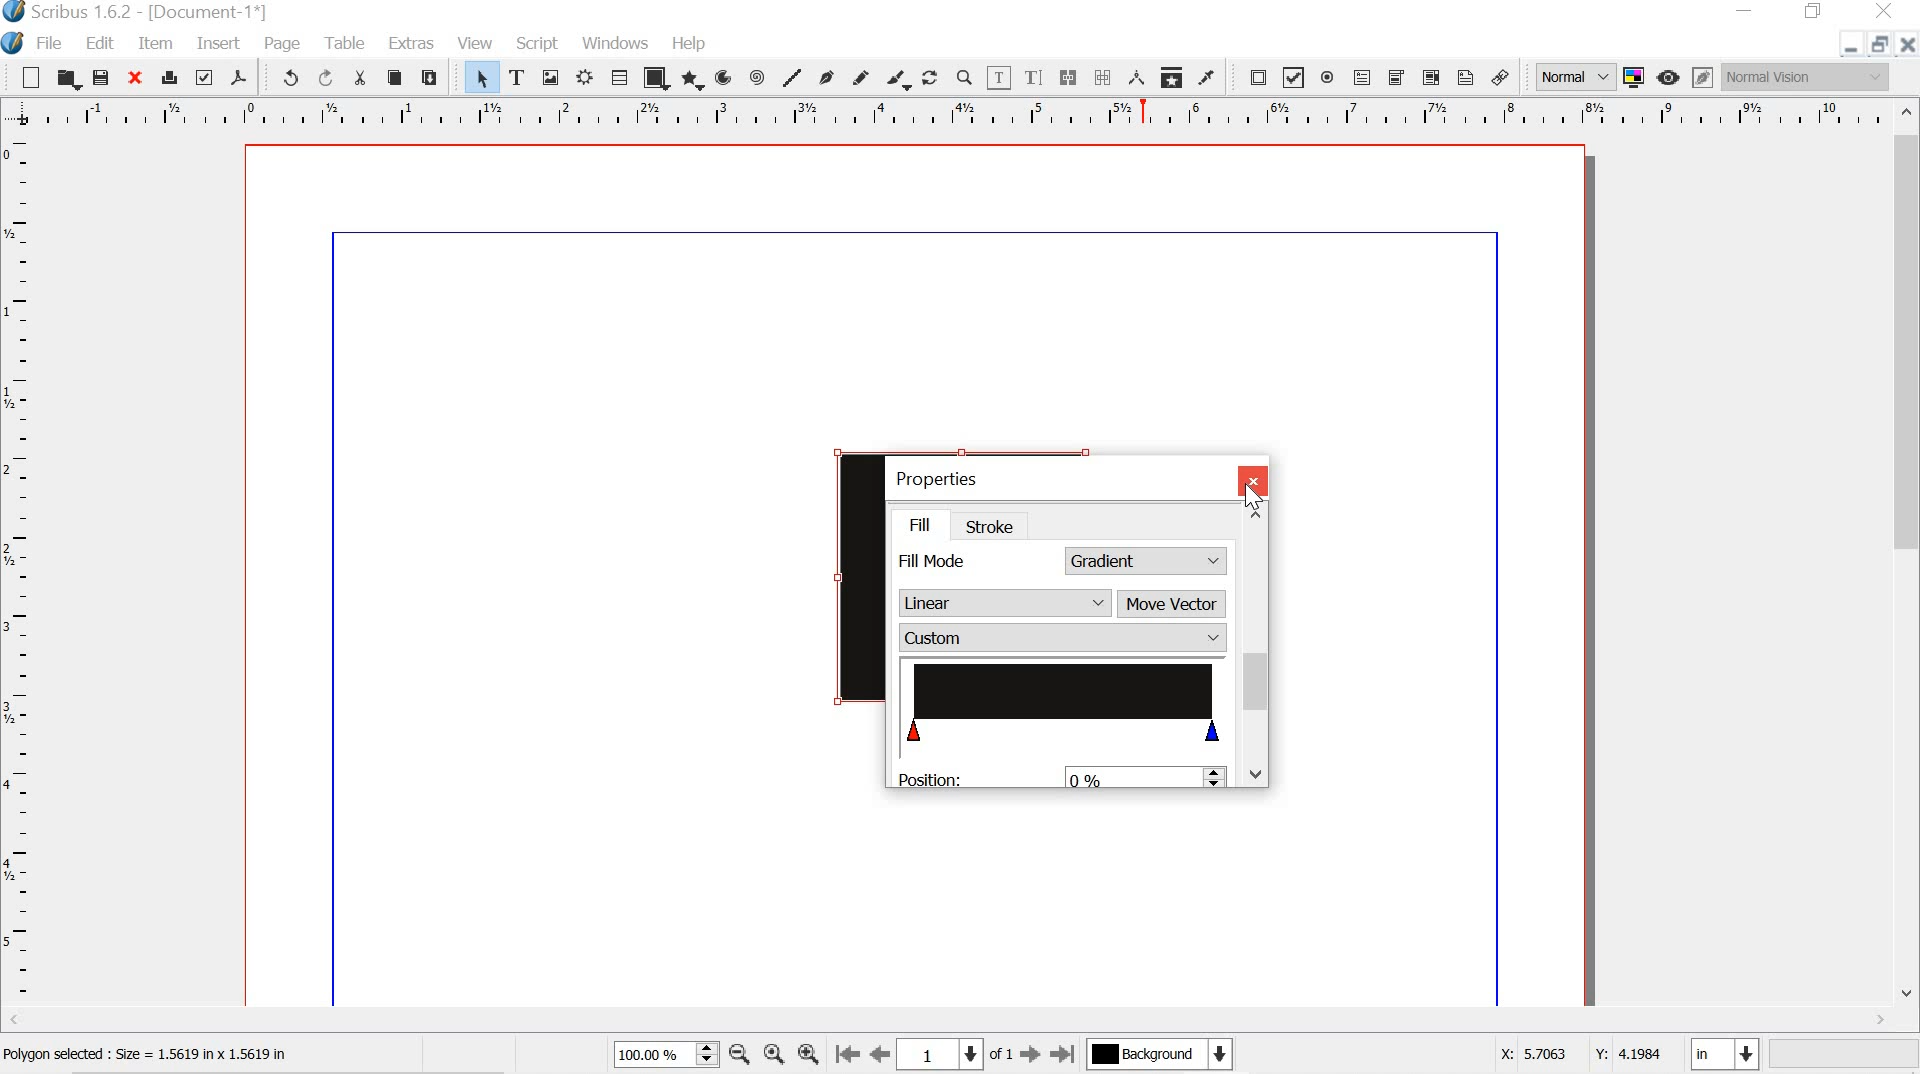  Describe the element at coordinates (410, 44) in the screenshot. I see `extras` at that location.